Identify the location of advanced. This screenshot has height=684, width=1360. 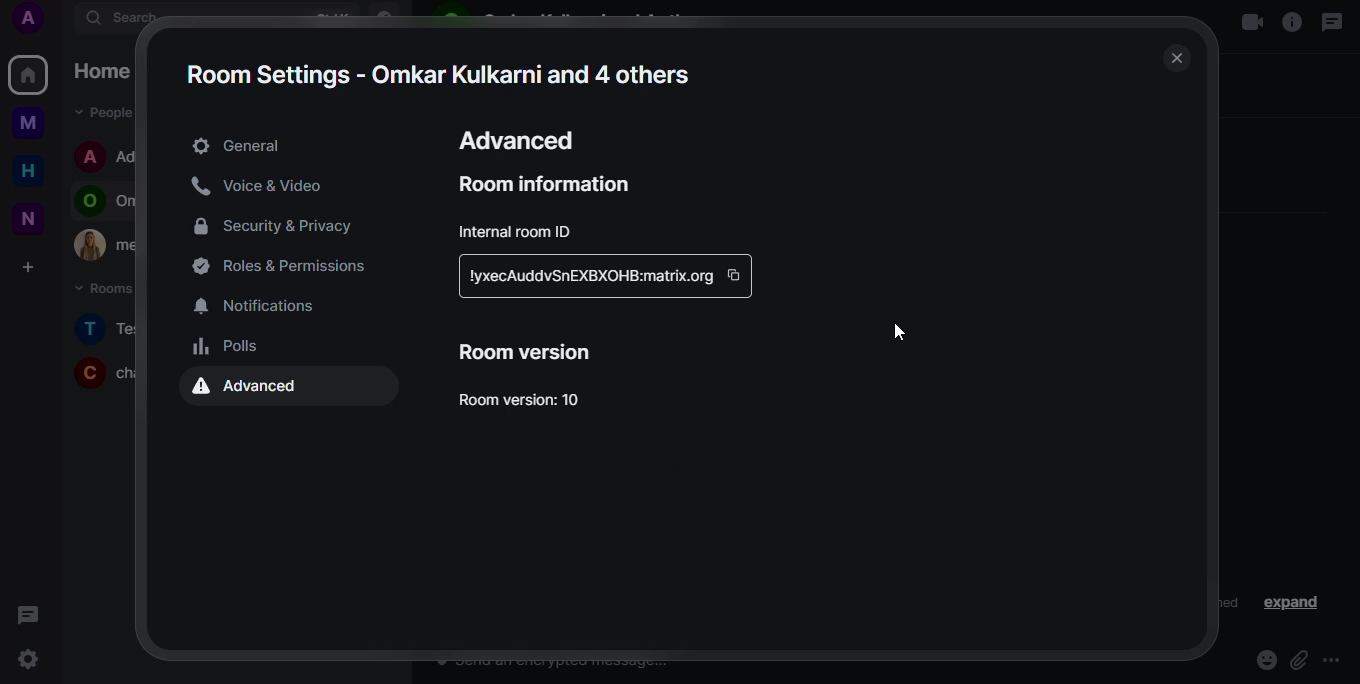
(254, 388).